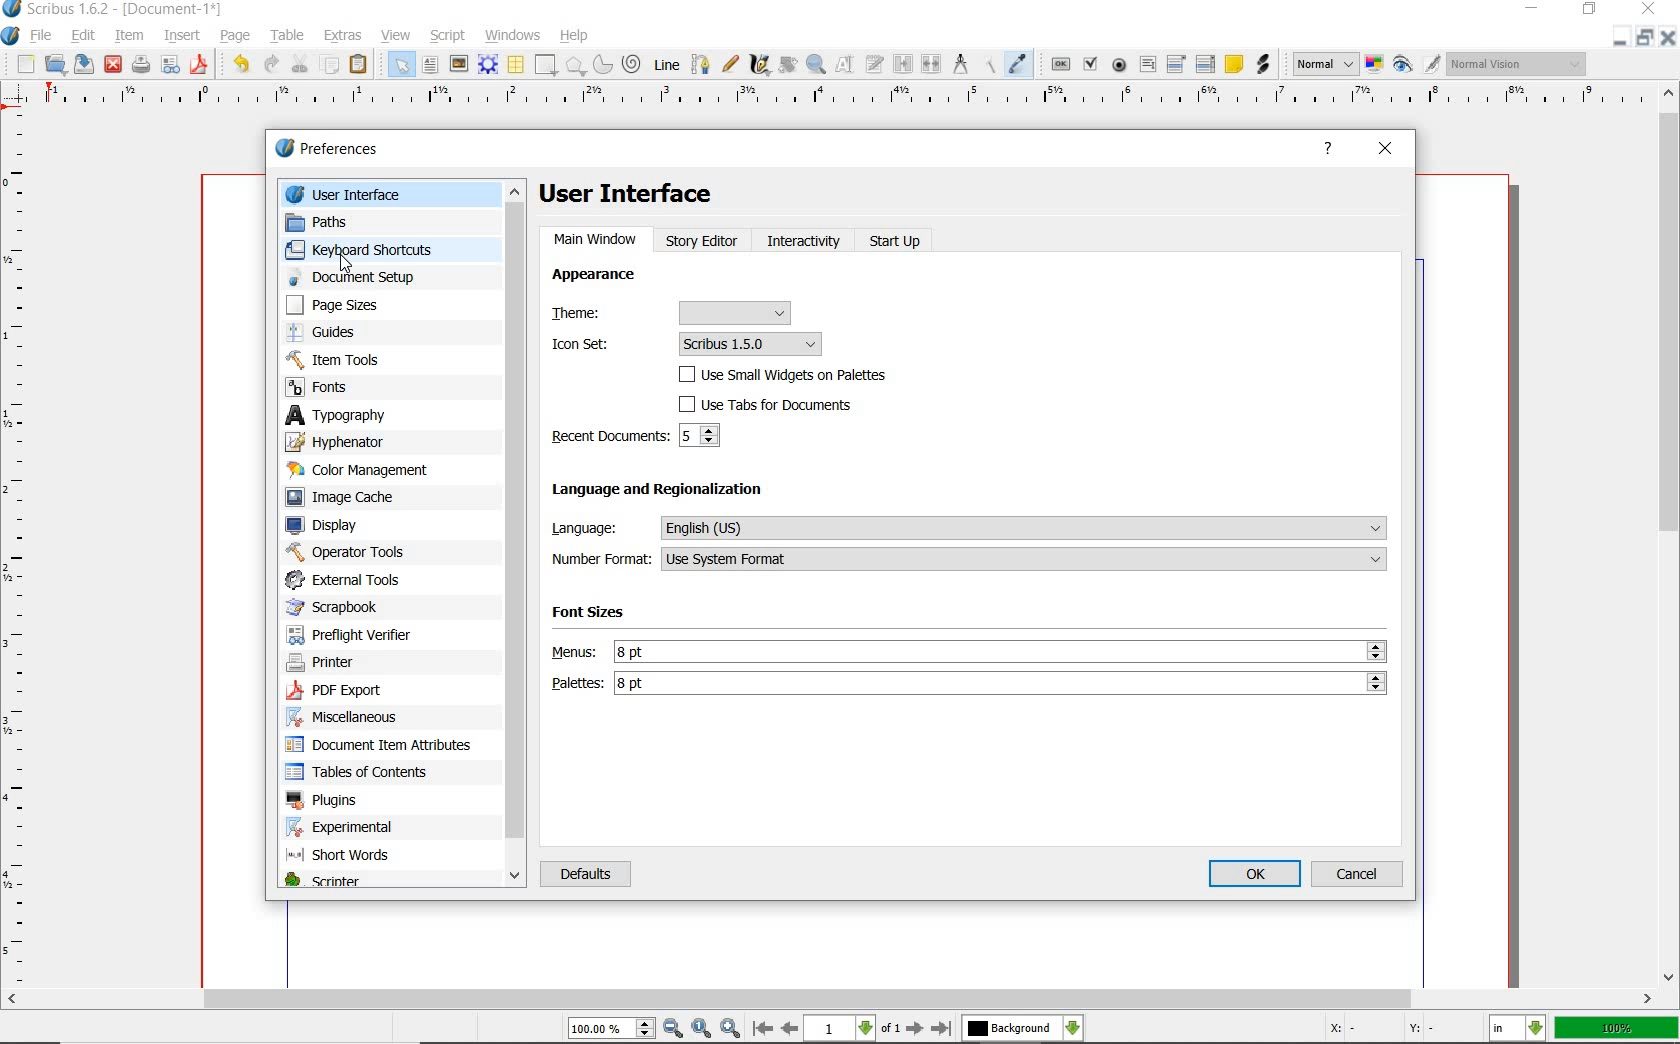  I want to click on select, so click(403, 68).